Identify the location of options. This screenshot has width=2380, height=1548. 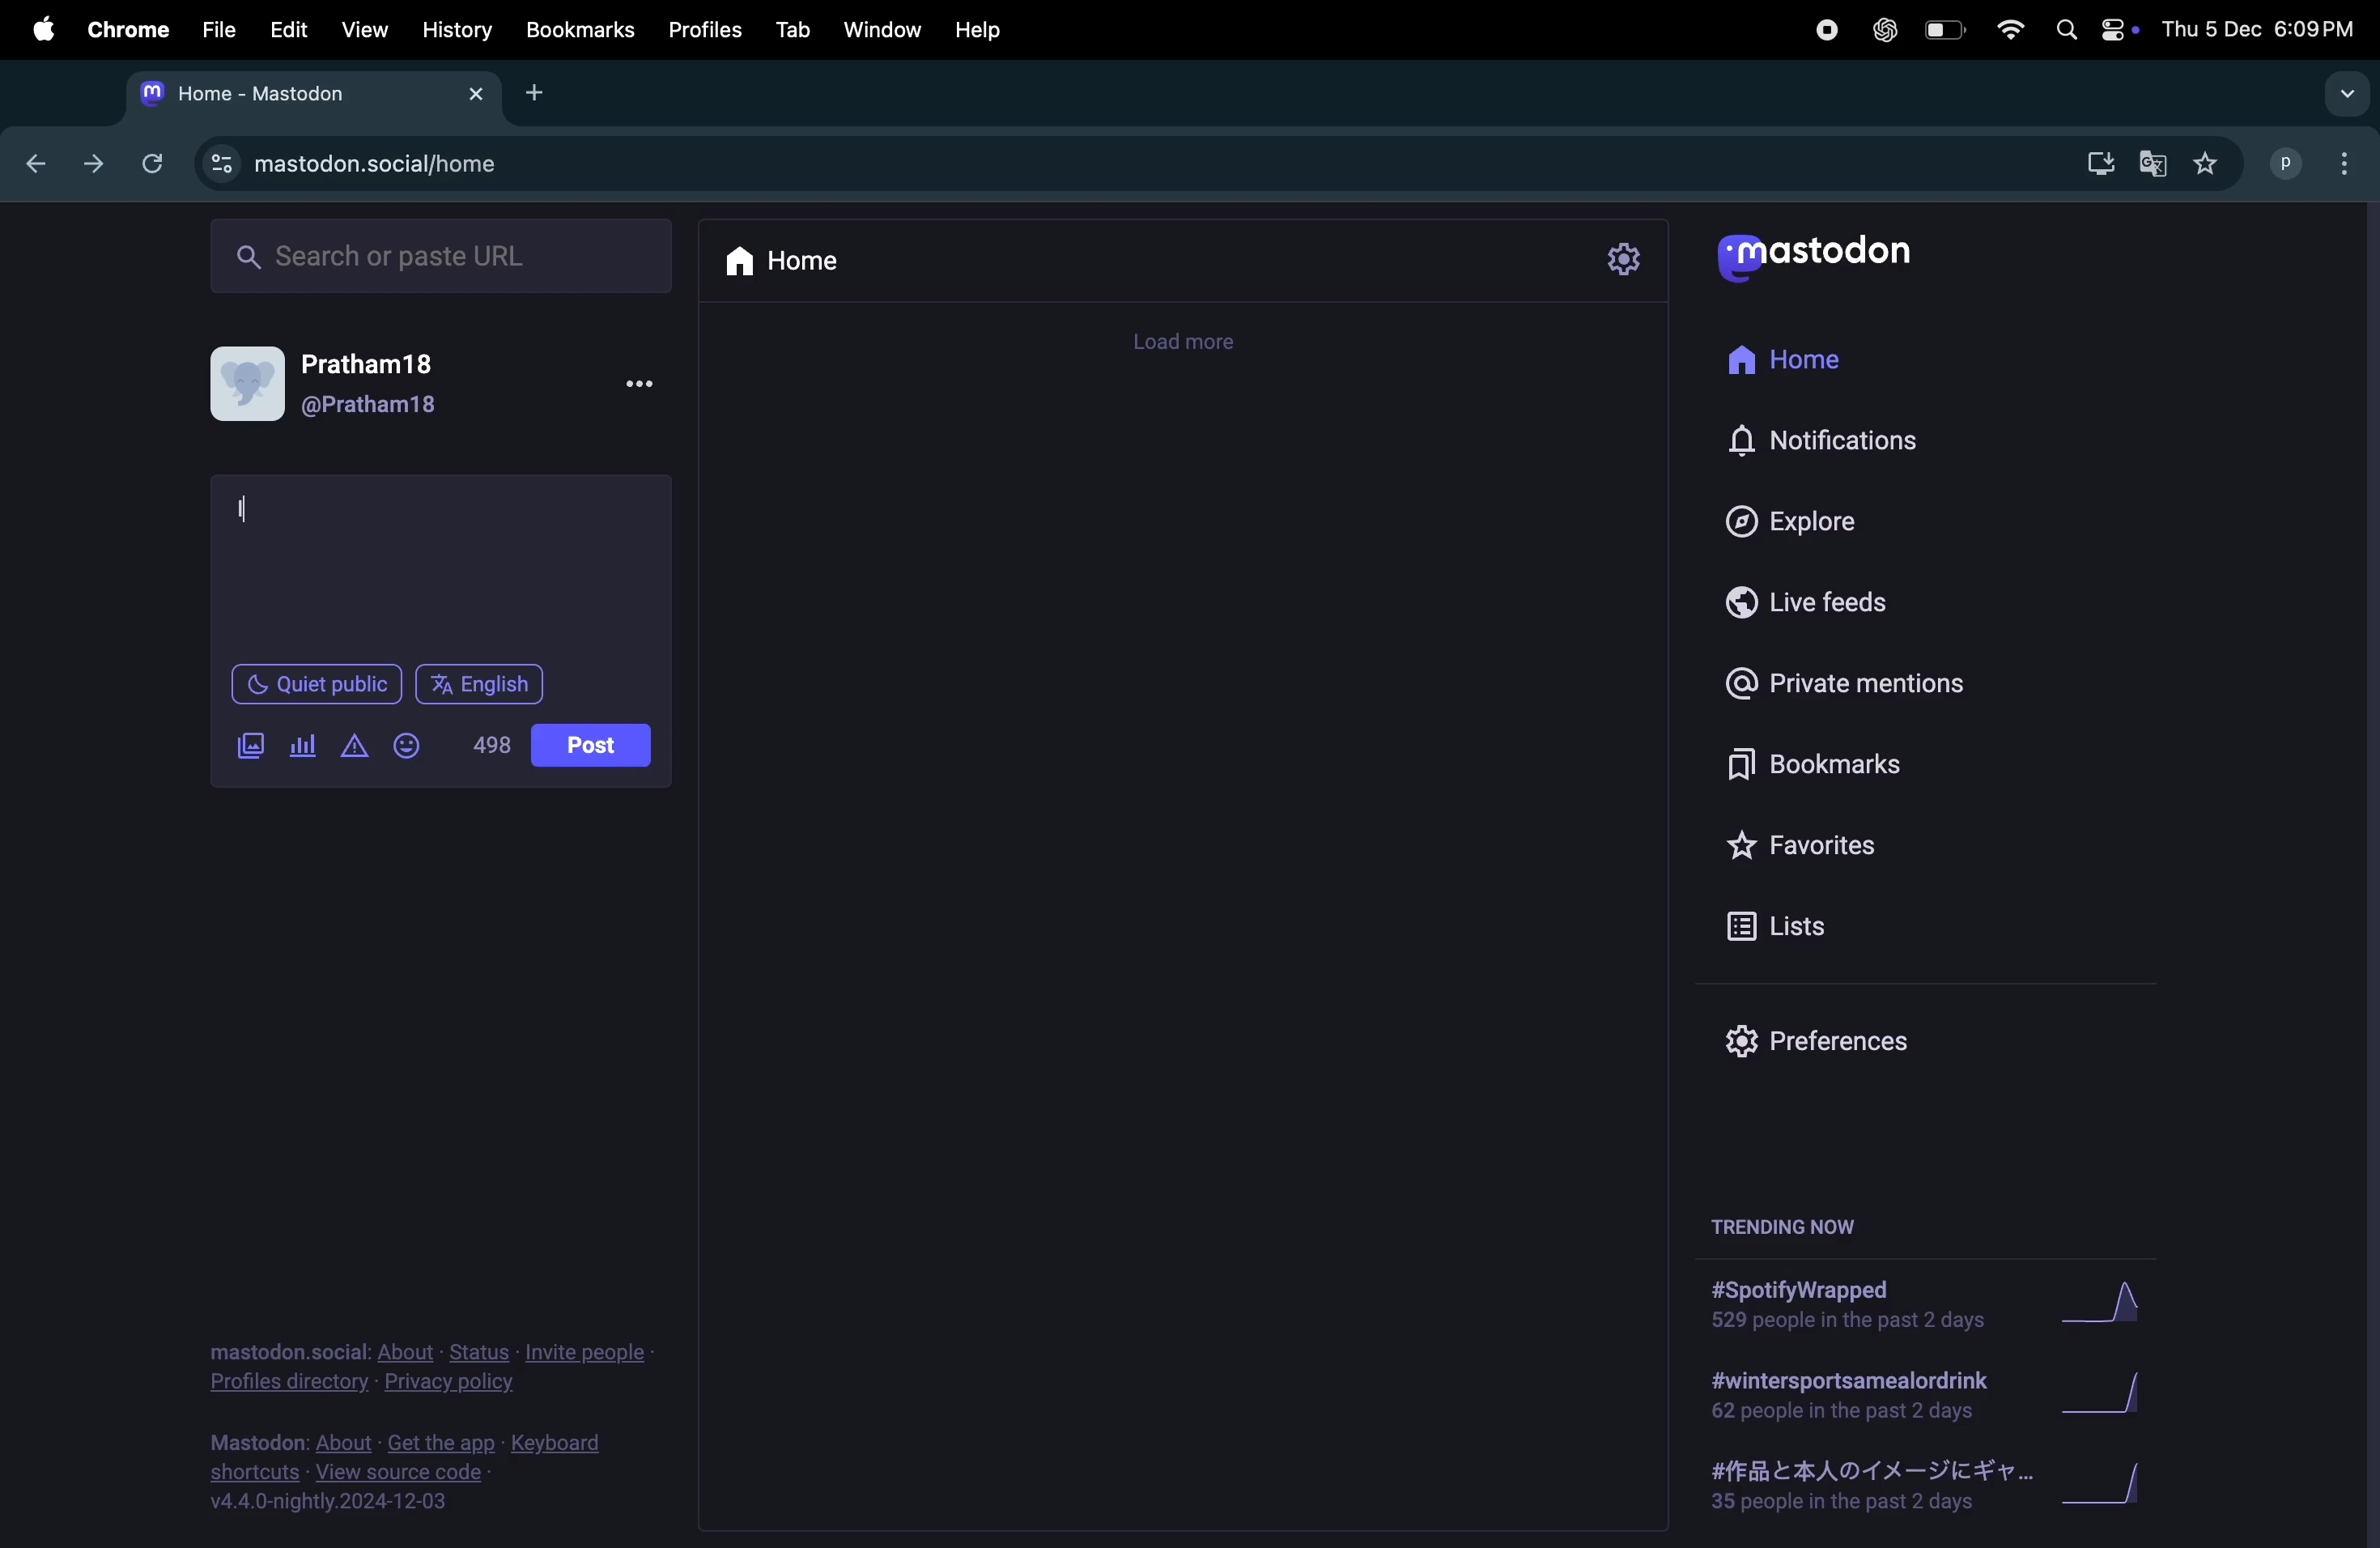
(646, 384).